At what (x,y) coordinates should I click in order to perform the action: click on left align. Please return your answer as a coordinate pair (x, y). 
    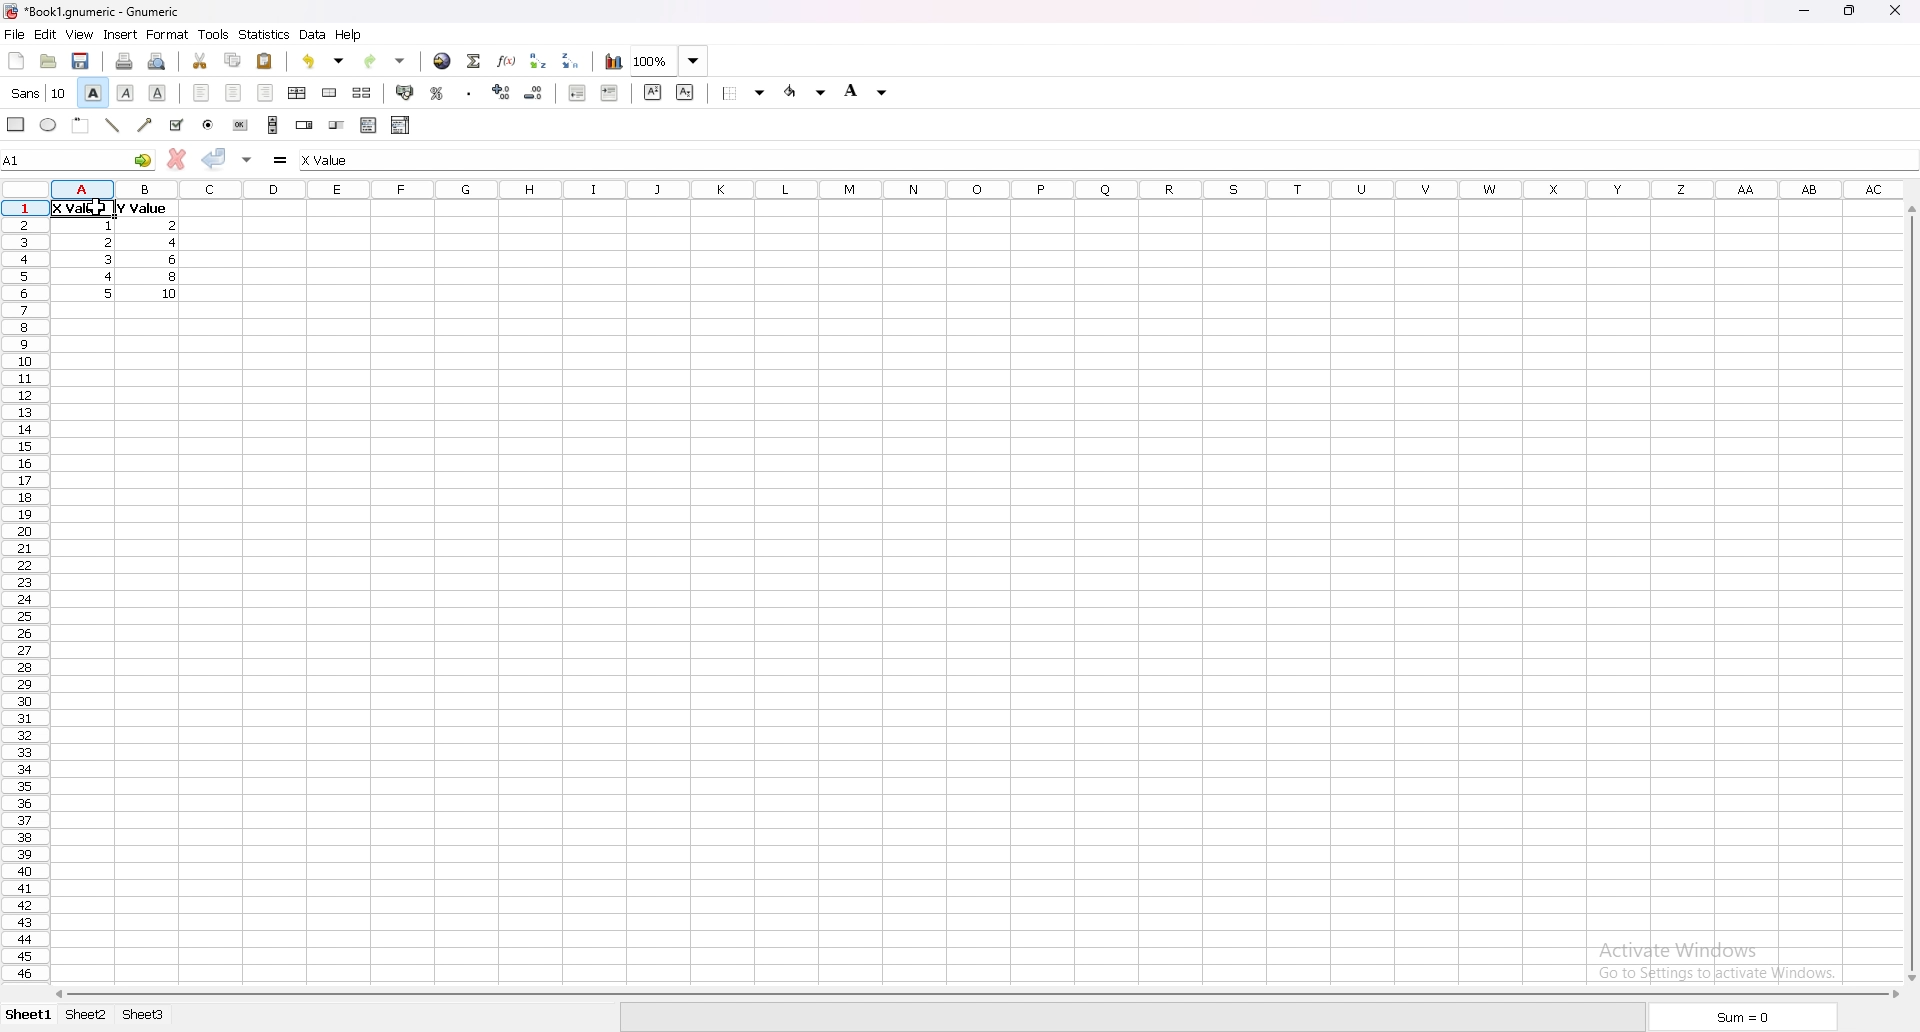
    Looking at the image, I should click on (201, 91).